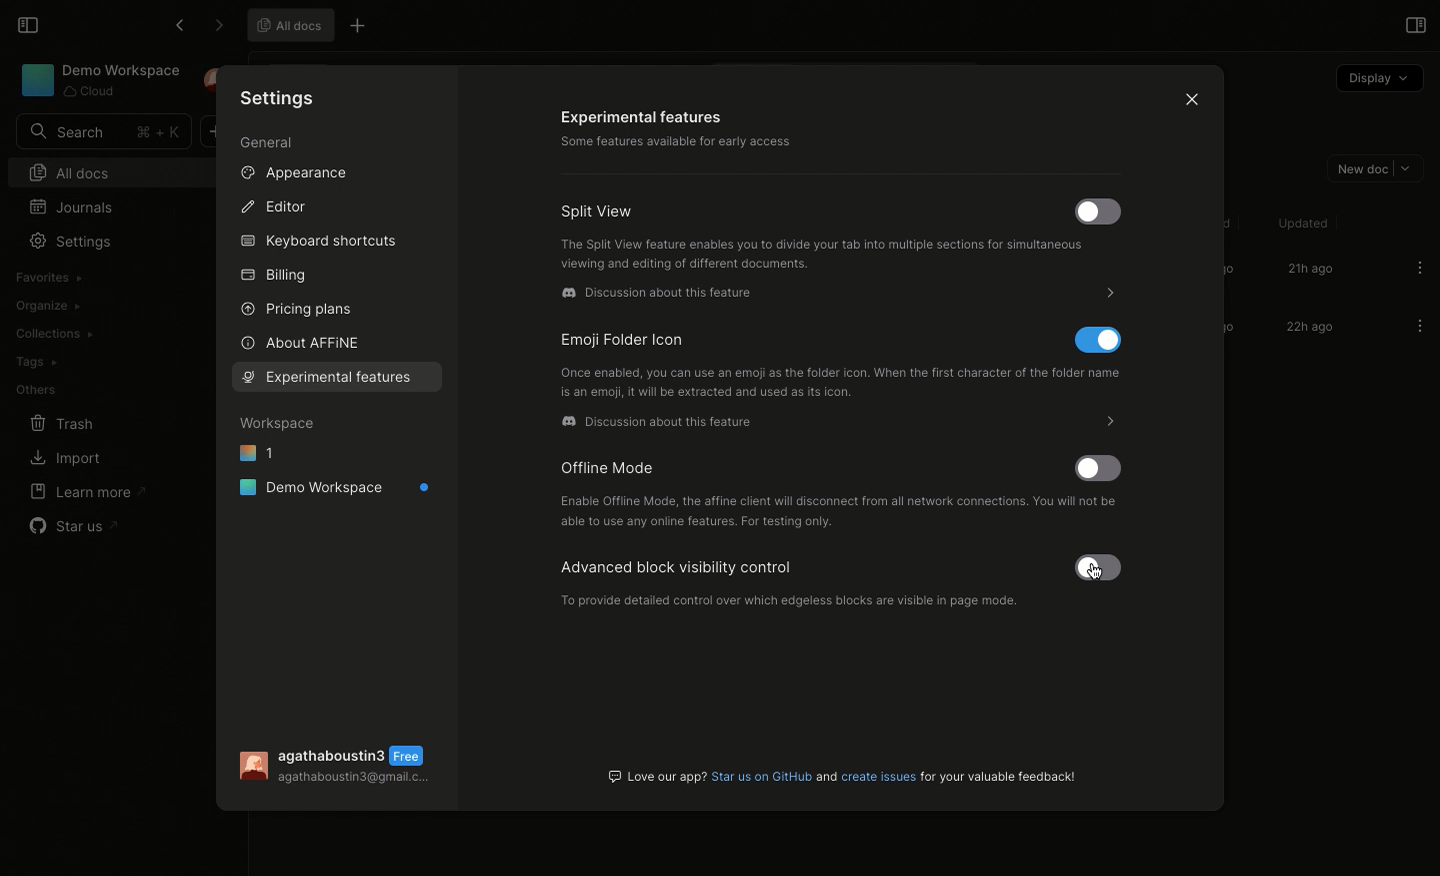  I want to click on Workspace, so click(279, 422).